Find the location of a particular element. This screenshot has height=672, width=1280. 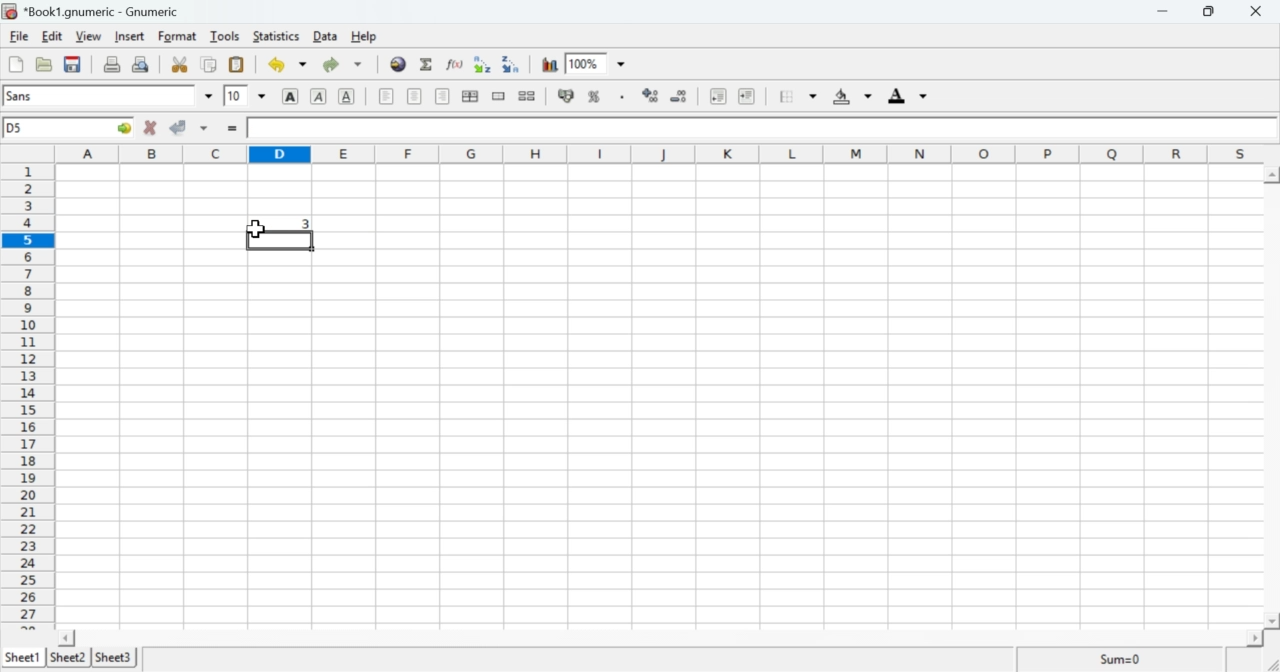

Split cells is located at coordinates (528, 96).